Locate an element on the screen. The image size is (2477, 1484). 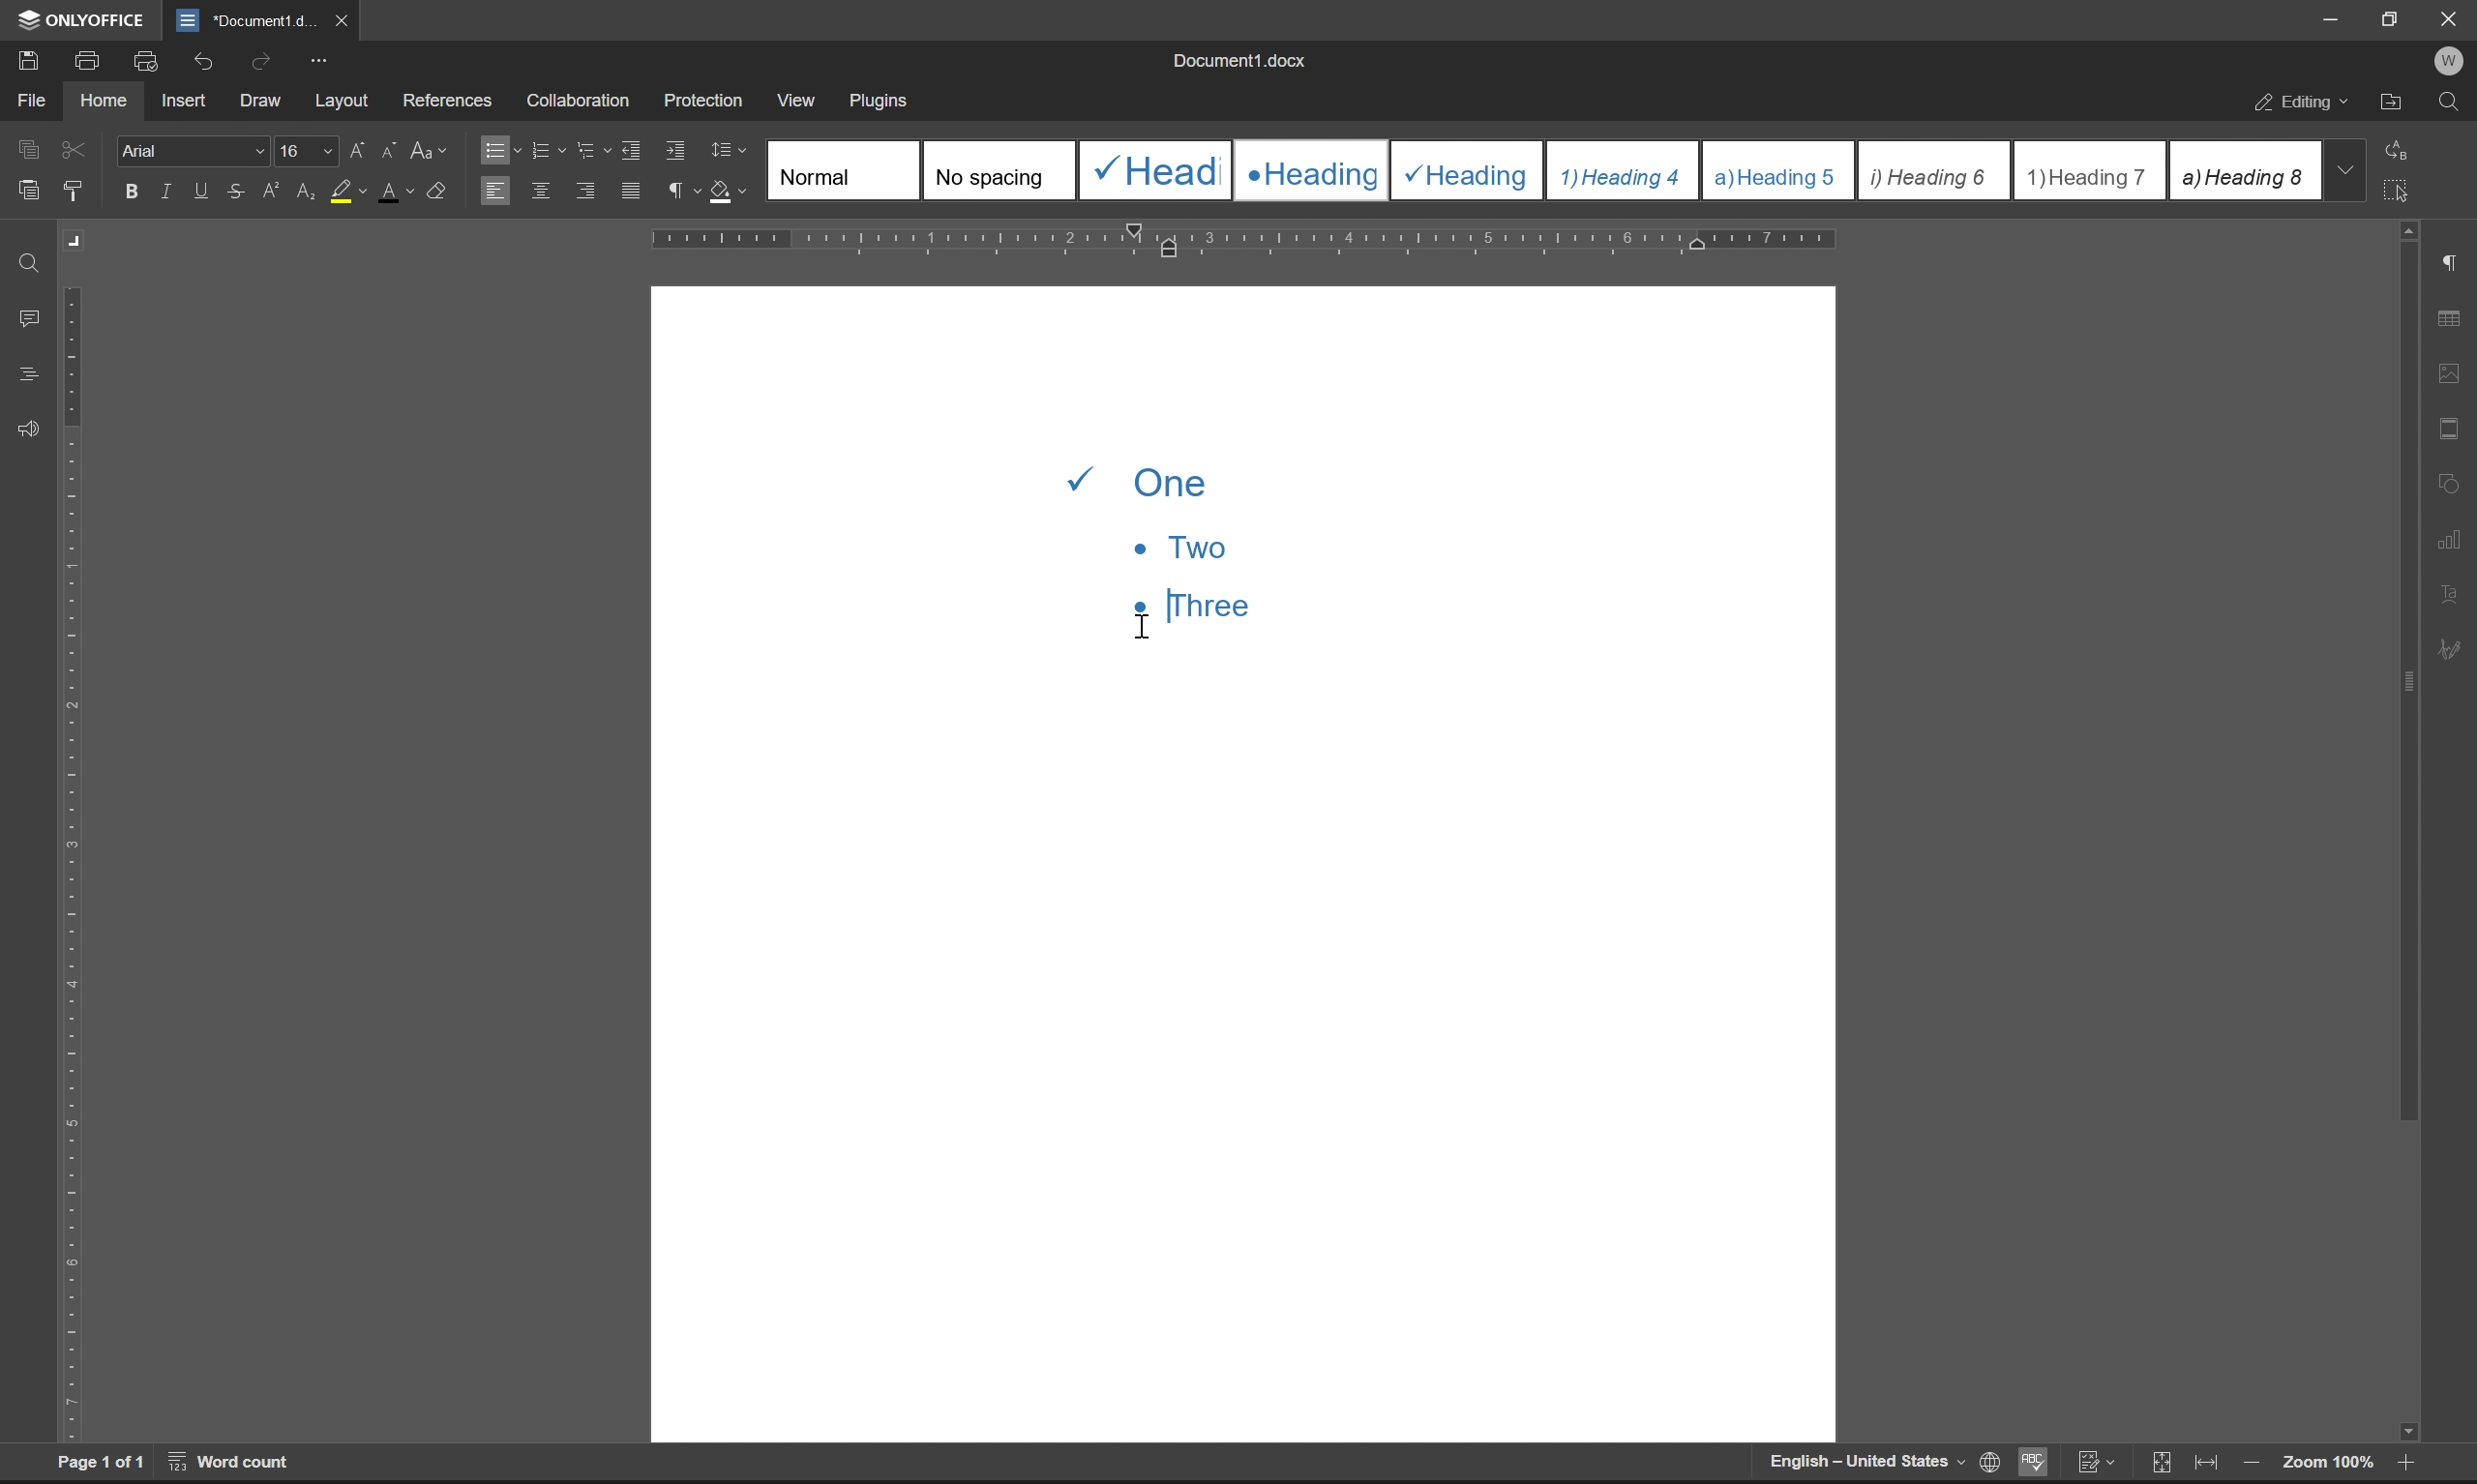
insert is located at coordinates (183, 99).